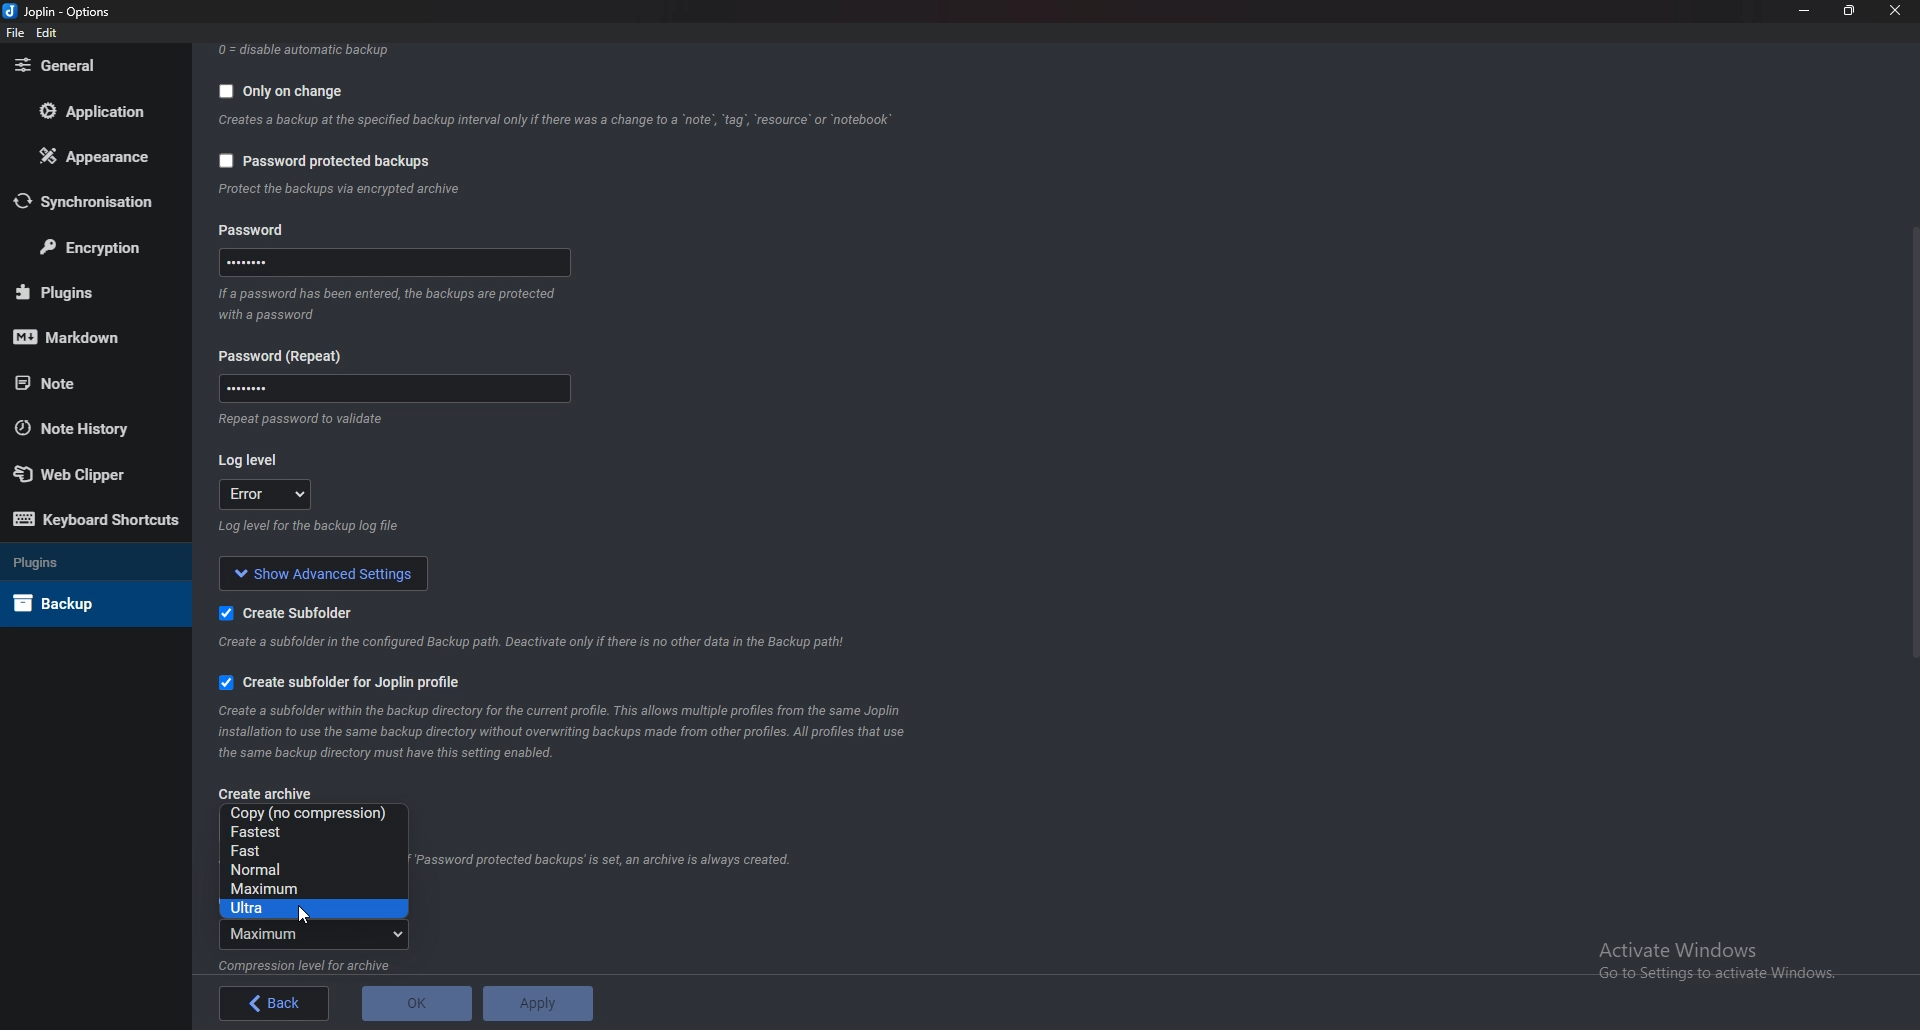 Image resolution: width=1920 pixels, height=1030 pixels. Describe the element at coordinates (287, 89) in the screenshot. I see `Only on change` at that location.